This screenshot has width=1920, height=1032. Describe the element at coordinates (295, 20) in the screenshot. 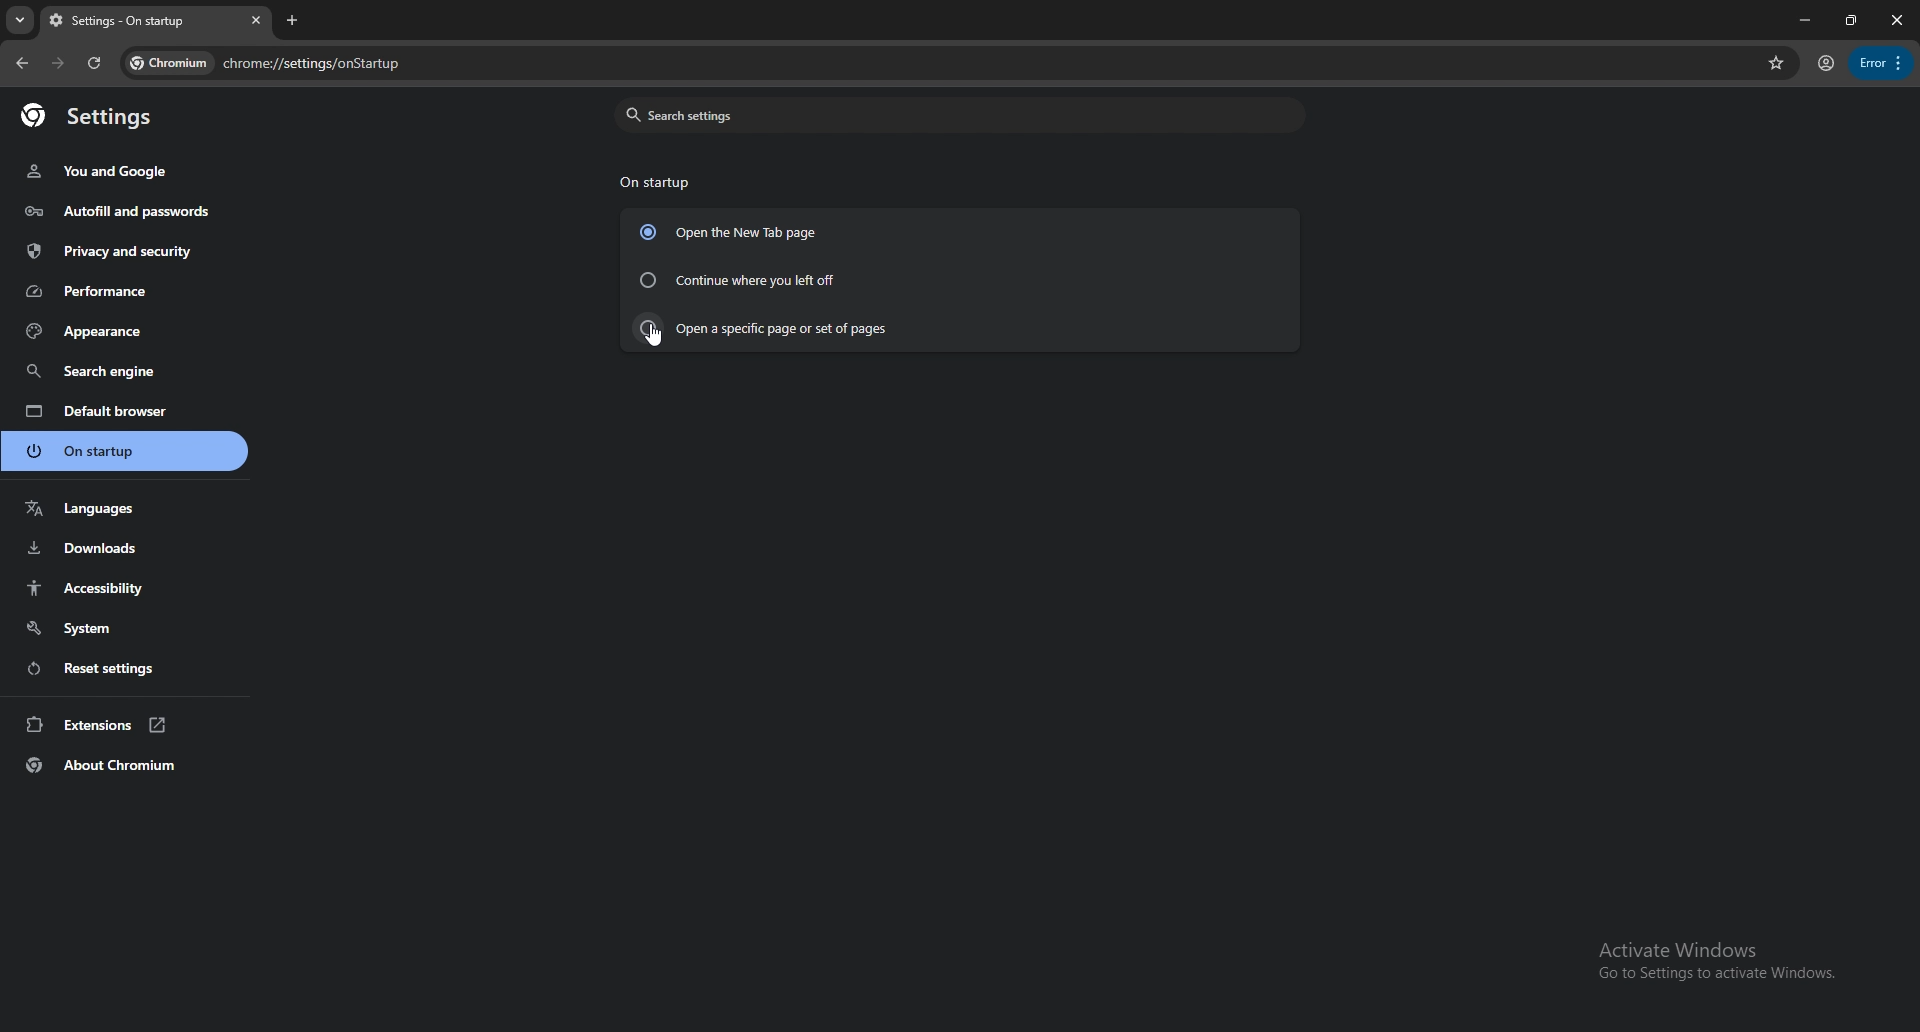

I see `add tab` at that location.